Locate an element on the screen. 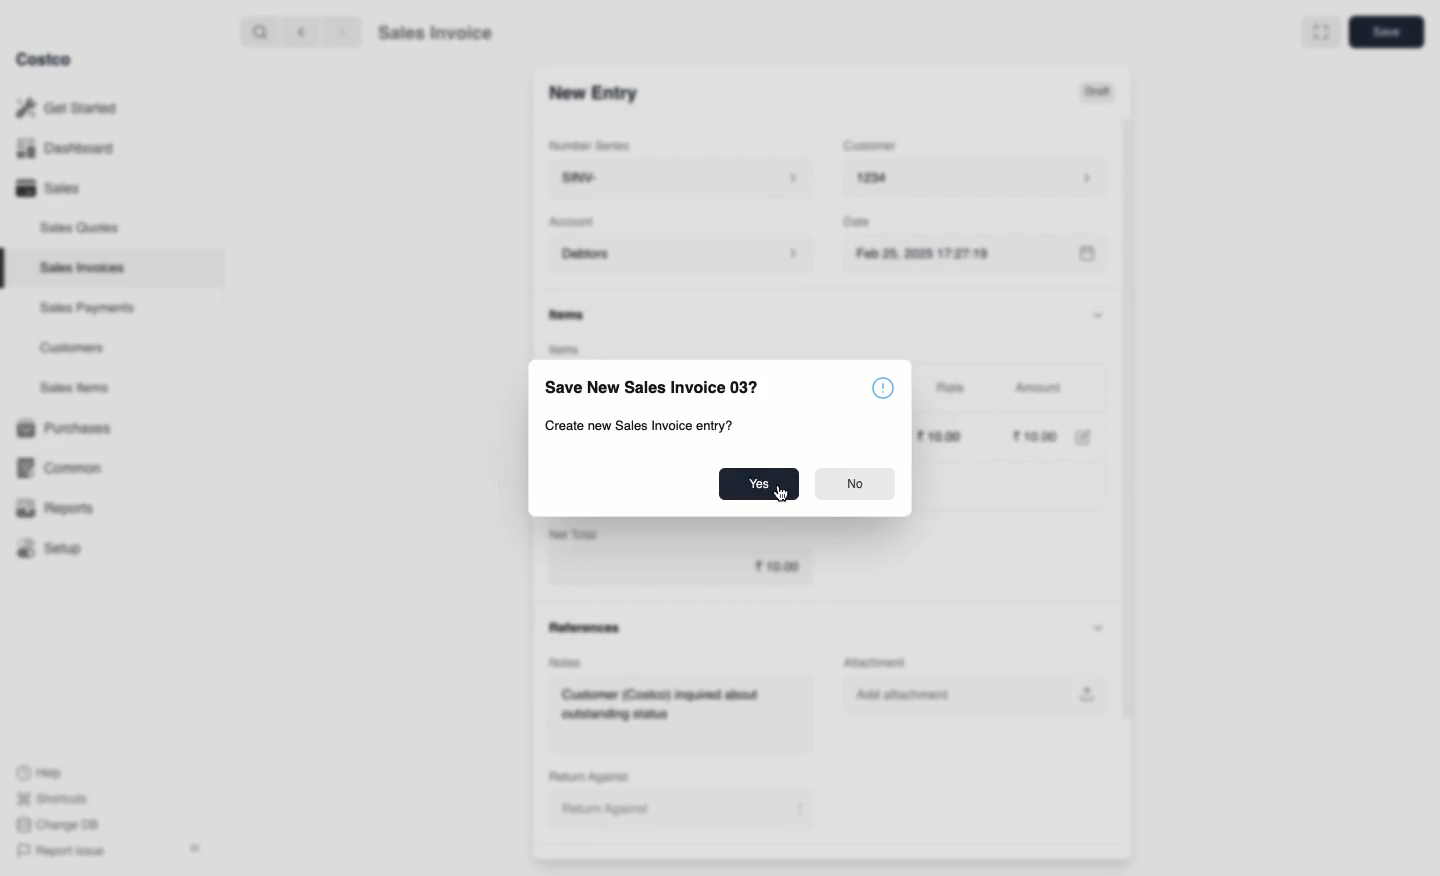  Customers is located at coordinates (70, 347).